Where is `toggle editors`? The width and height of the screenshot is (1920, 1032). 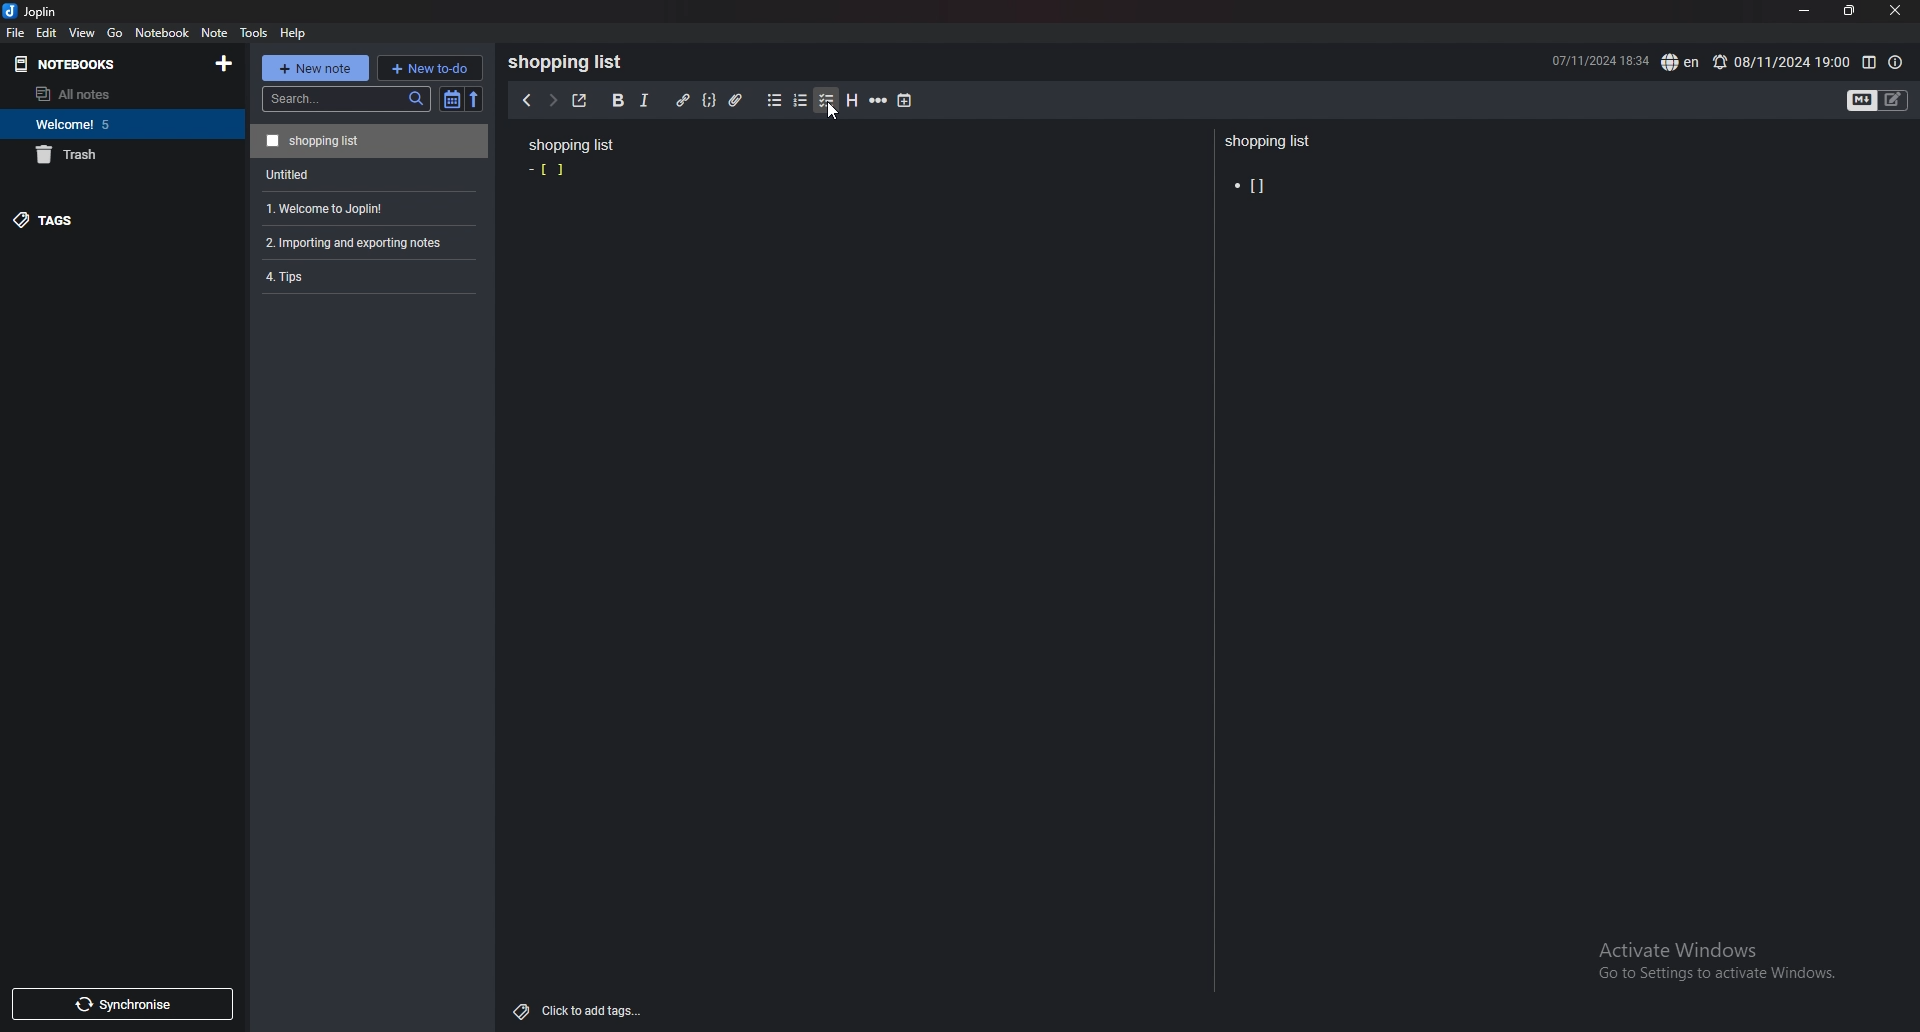 toggle editors is located at coordinates (1878, 101).